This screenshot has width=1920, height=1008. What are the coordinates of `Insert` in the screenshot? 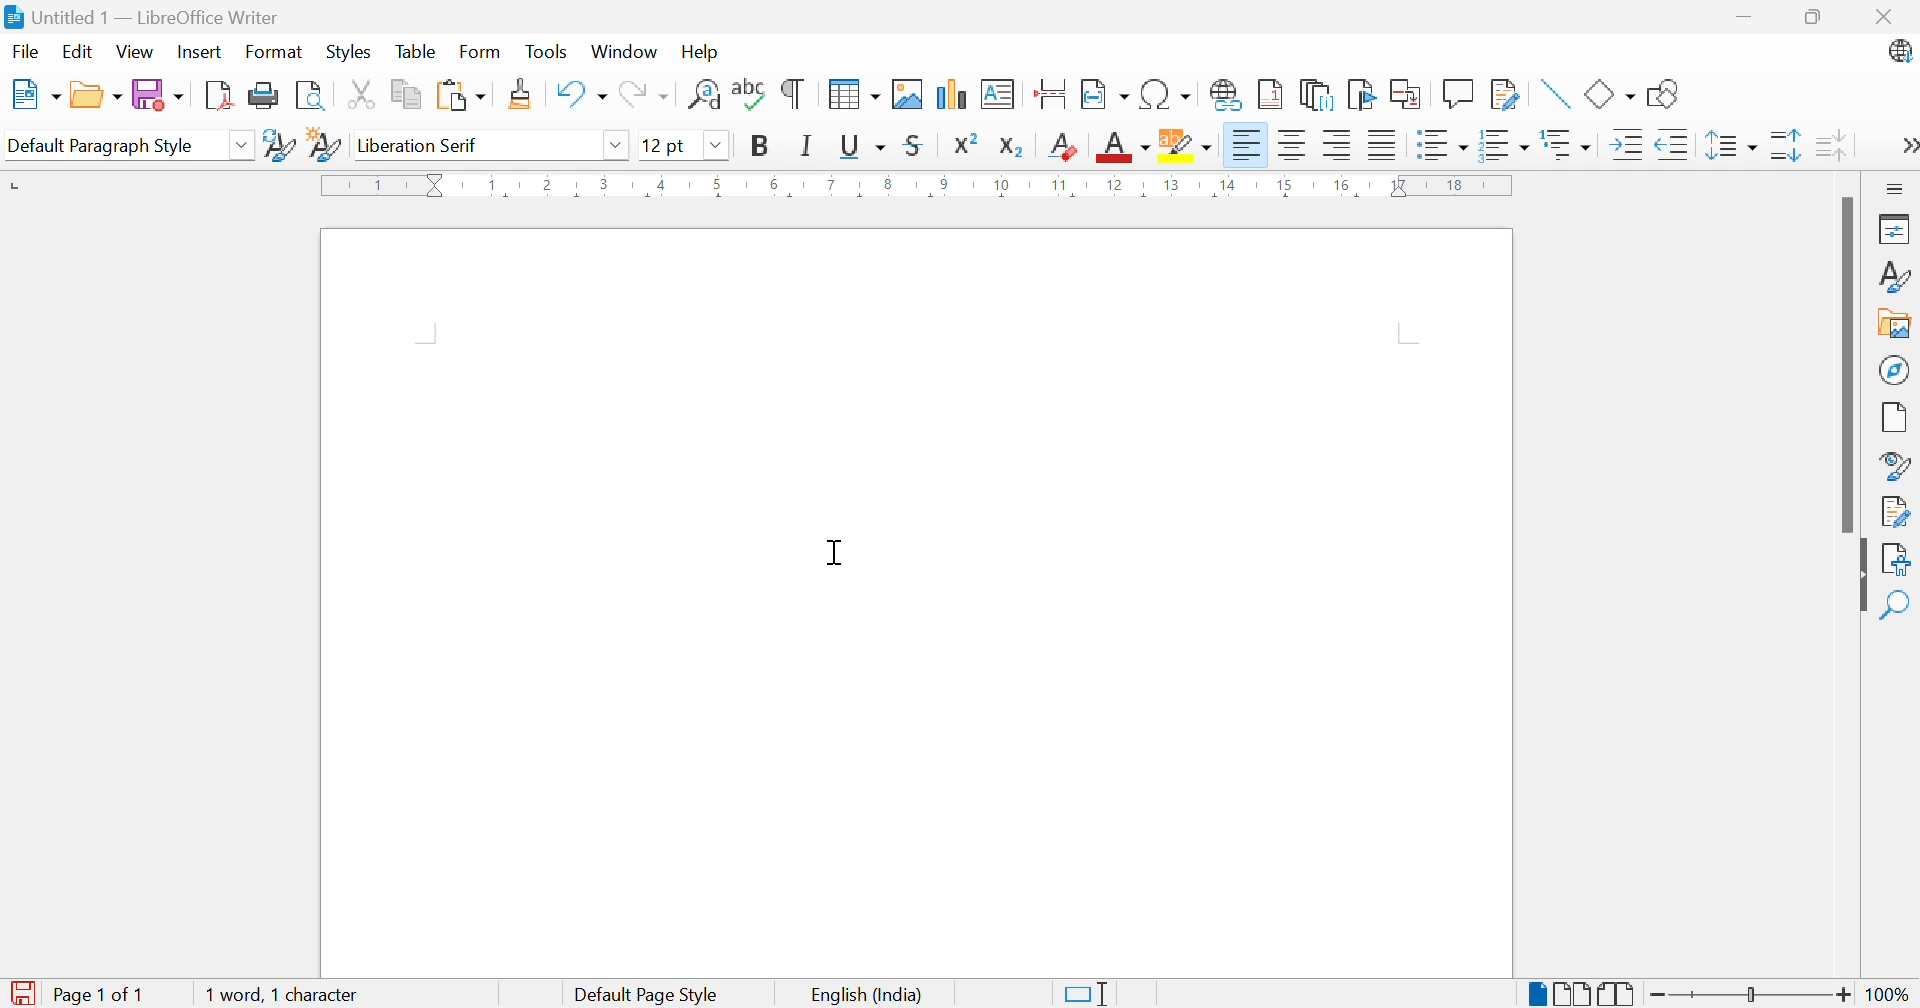 It's located at (202, 51).